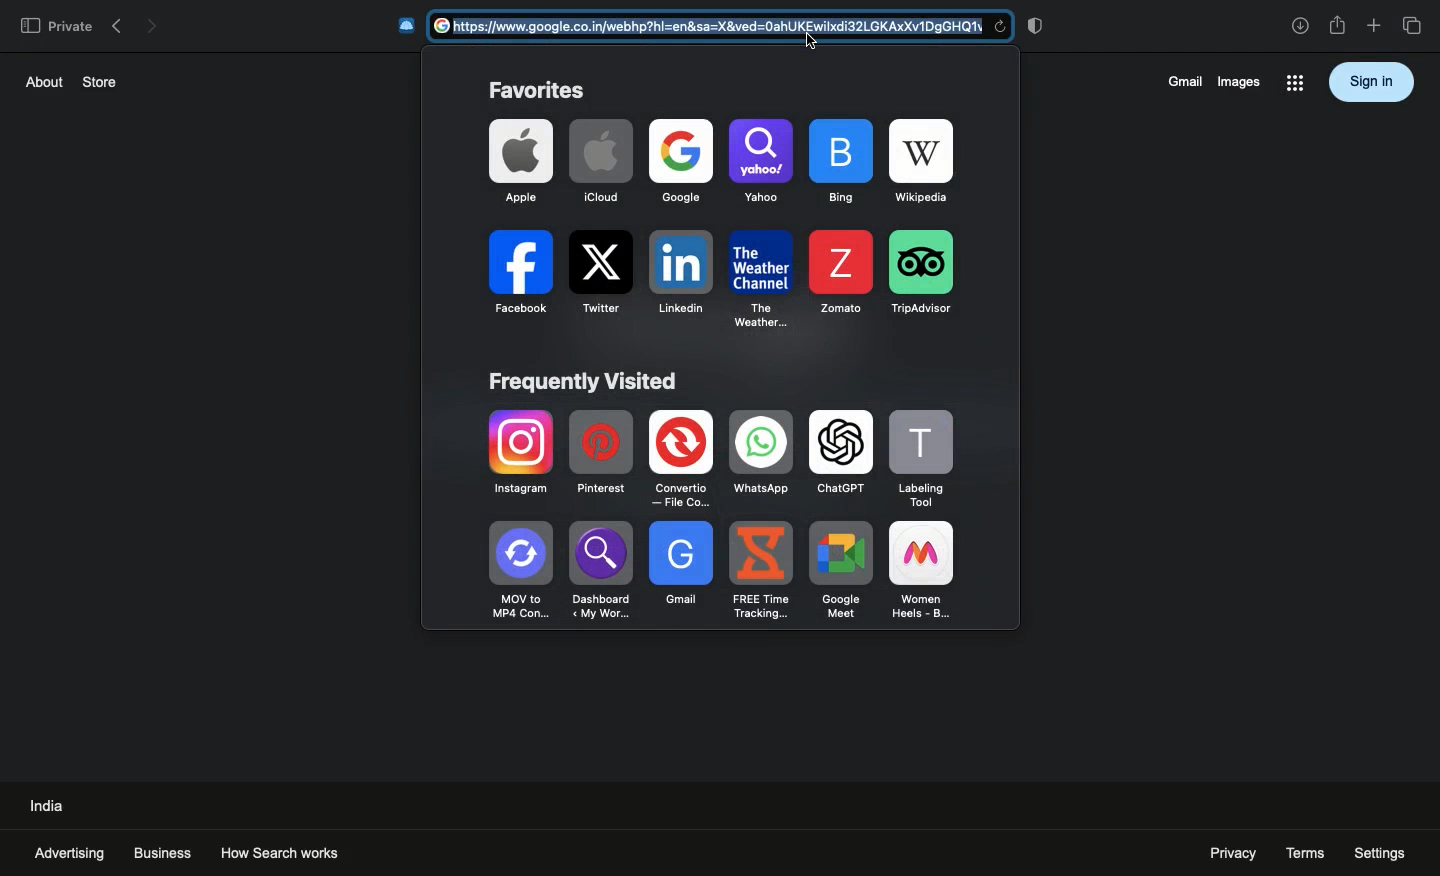 Image resolution: width=1440 pixels, height=876 pixels. I want to click on favorites, so click(536, 90).